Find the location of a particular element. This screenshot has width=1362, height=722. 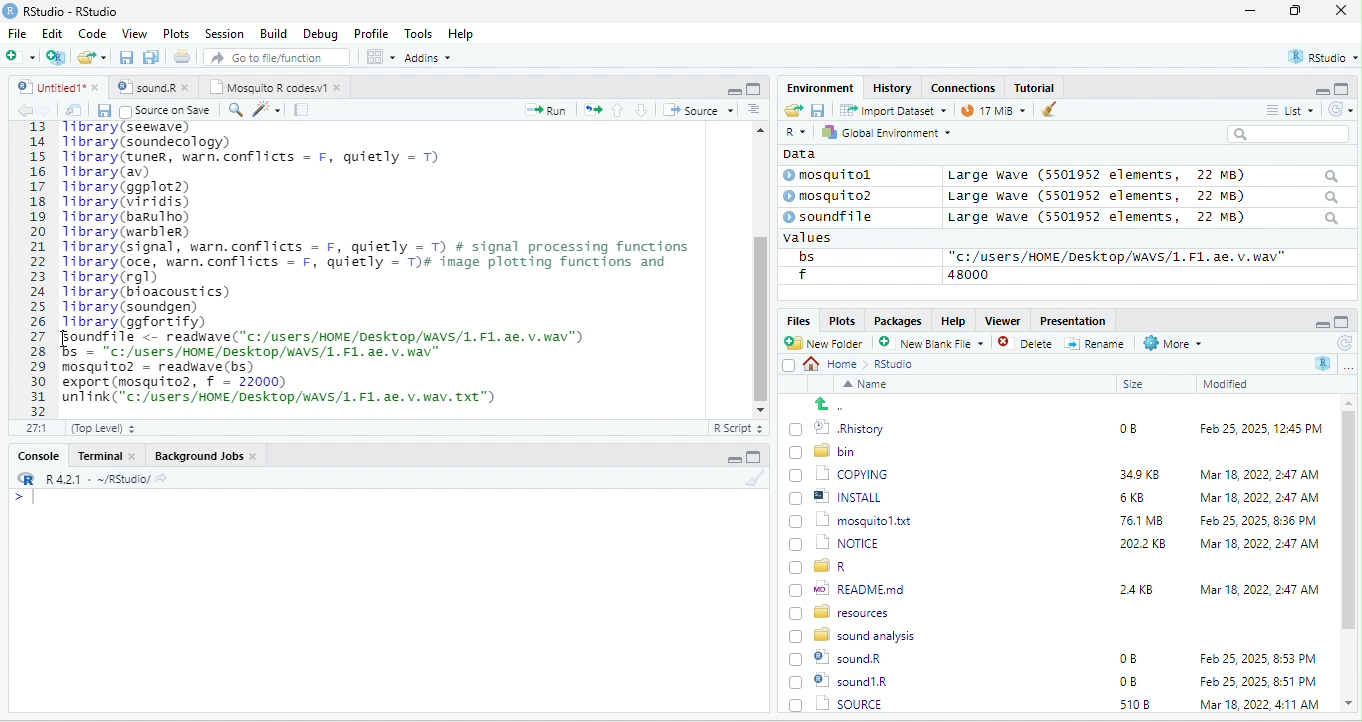

1 mosquitol.txt is located at coordinates (844, 519).